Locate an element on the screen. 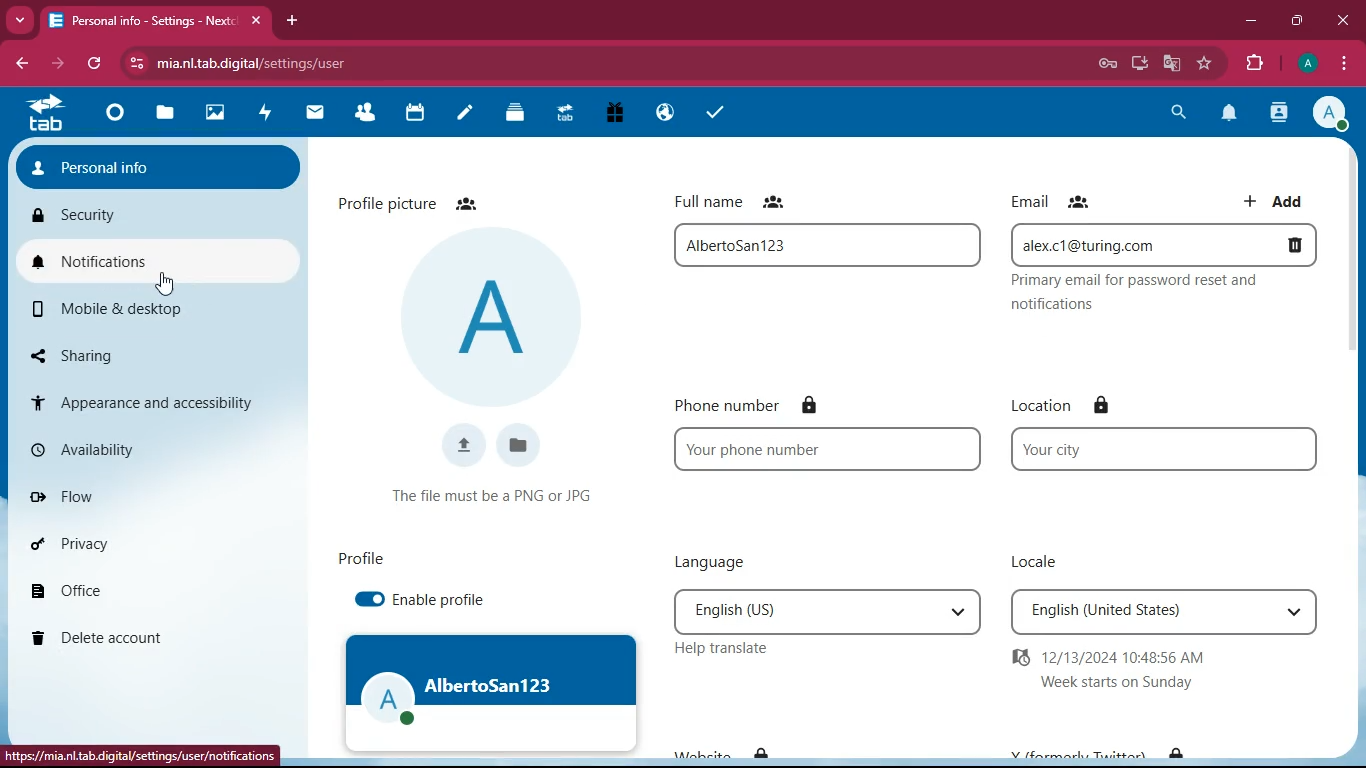 This screenshot has height=768, width=1366. cursor is located at coordinates (165, 283).